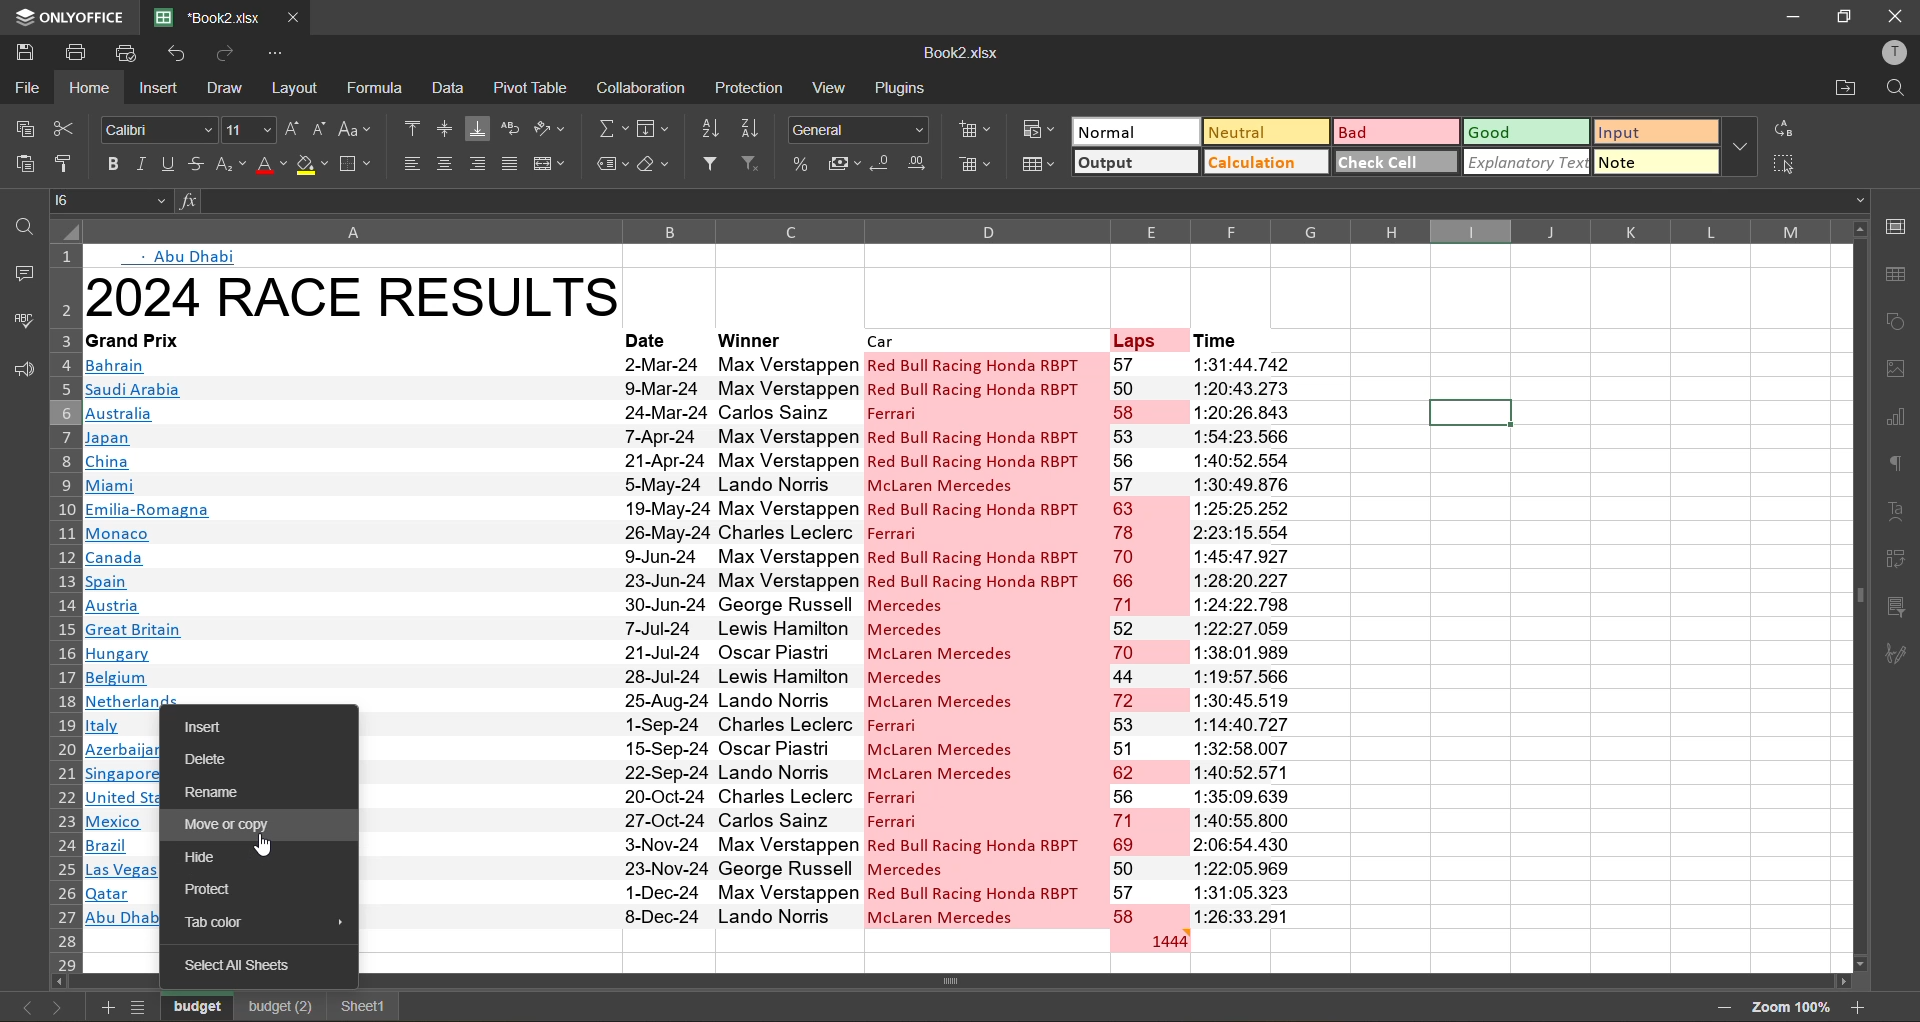 The image size is (1920, 1022). I want to click on time, so click(1244, 640).